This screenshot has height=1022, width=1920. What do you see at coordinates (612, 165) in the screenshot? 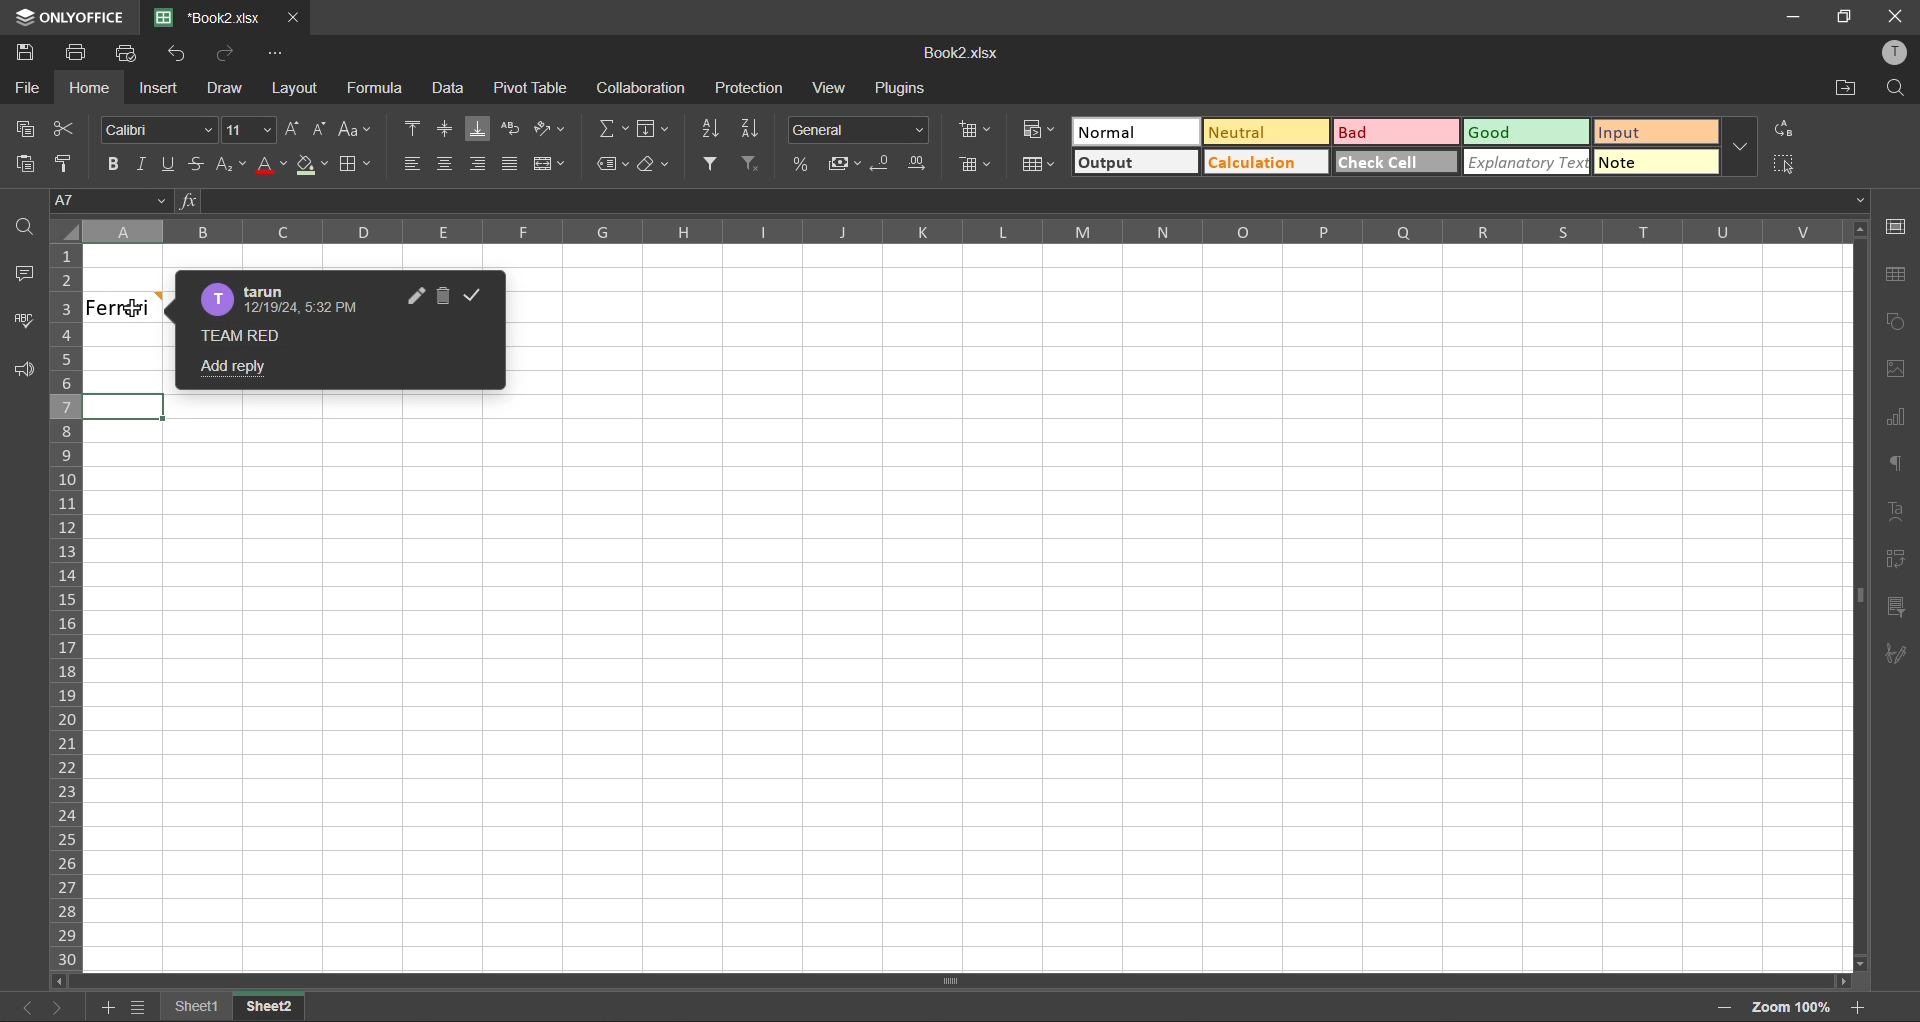
I see `named ranges` at bounding box center [612, 165].